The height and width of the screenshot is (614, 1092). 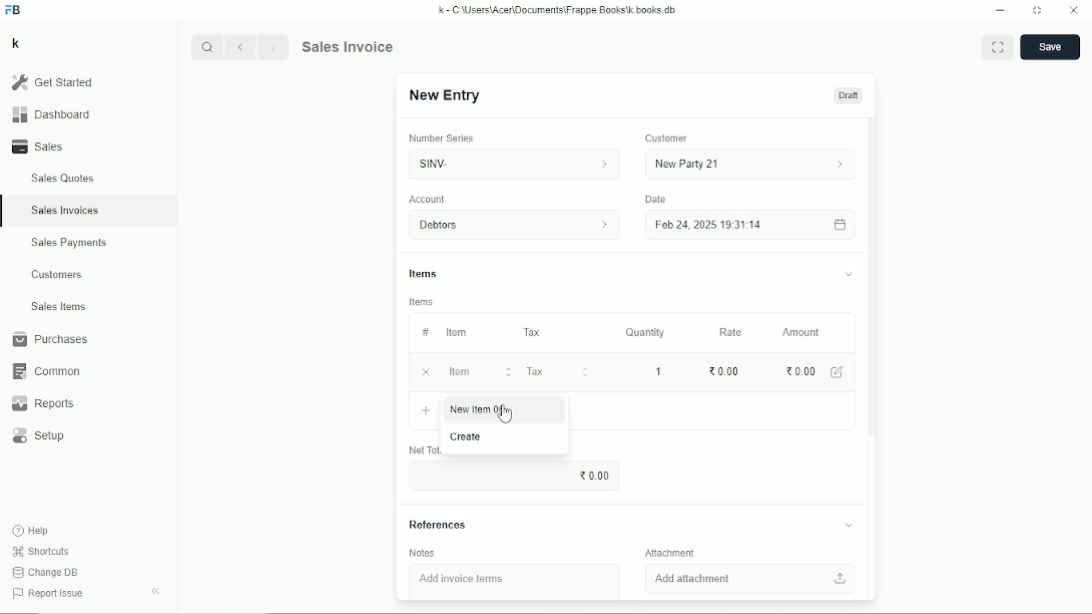 What do you see at coordinates (347, 46) in the screenshot?
I see `Sales invoice` at bounding box center [347, 46].